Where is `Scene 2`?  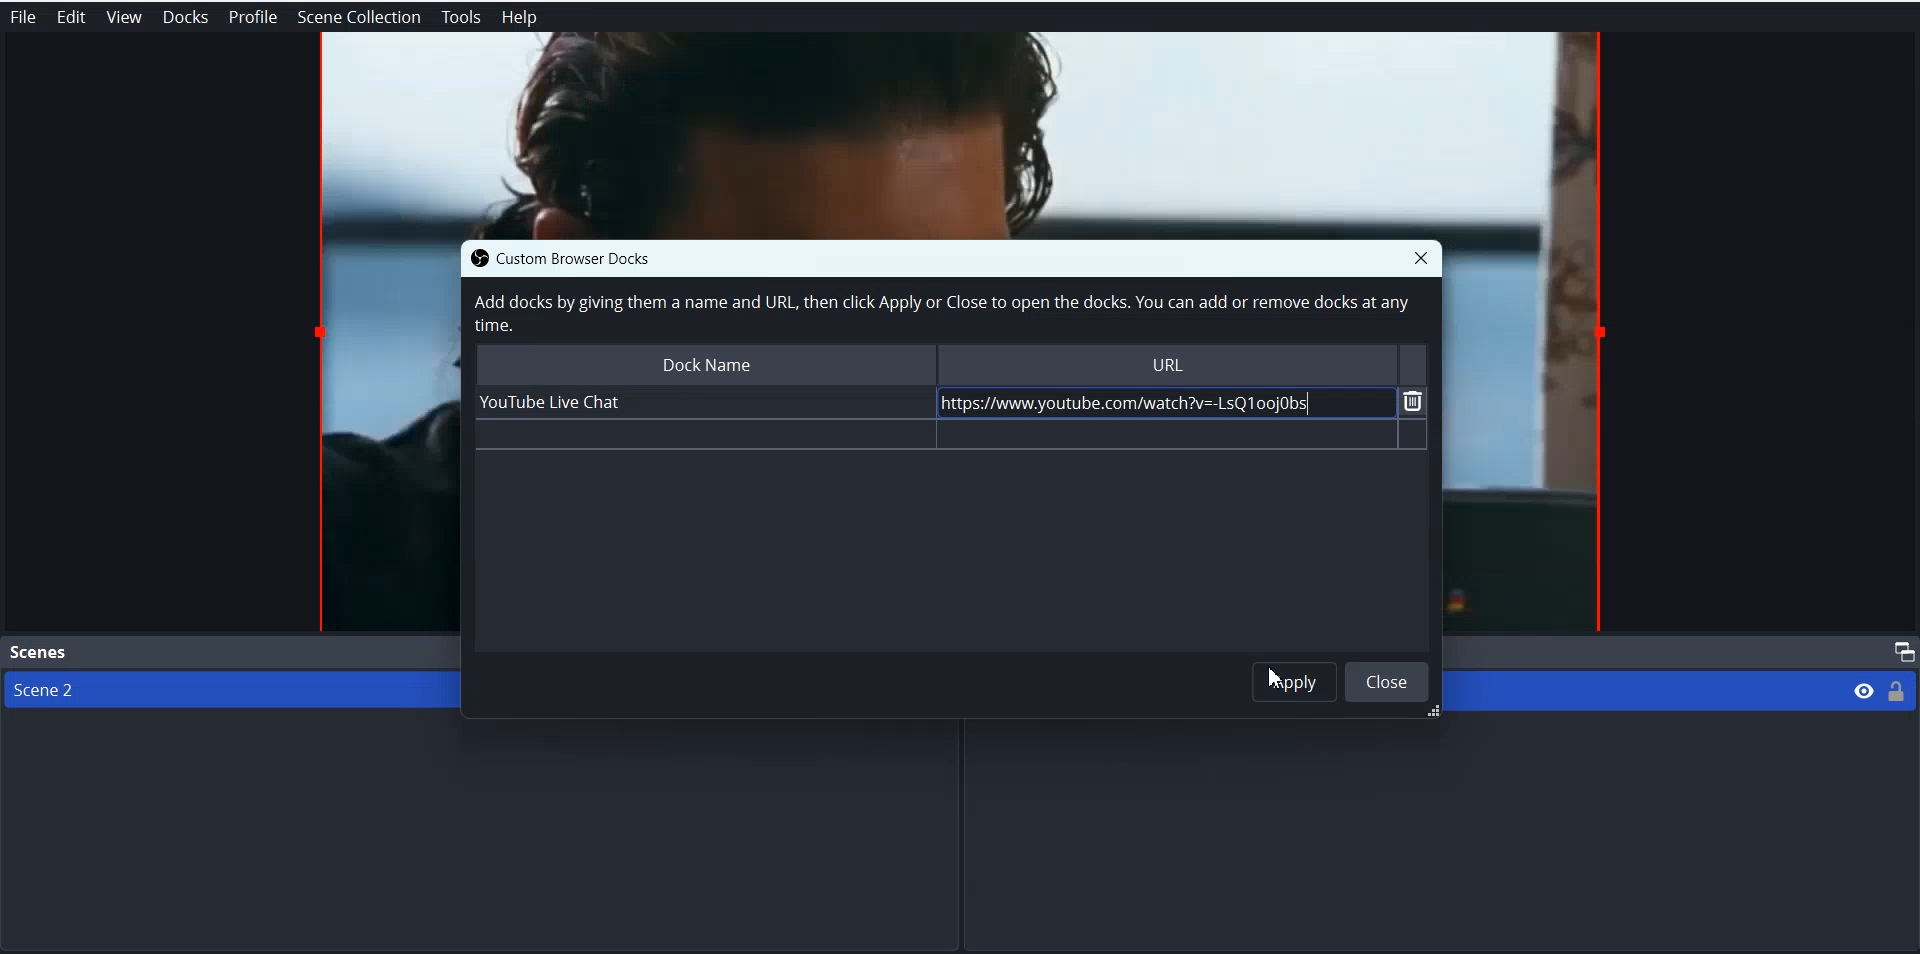
Scene 2 is located at coordinates (221, 690).